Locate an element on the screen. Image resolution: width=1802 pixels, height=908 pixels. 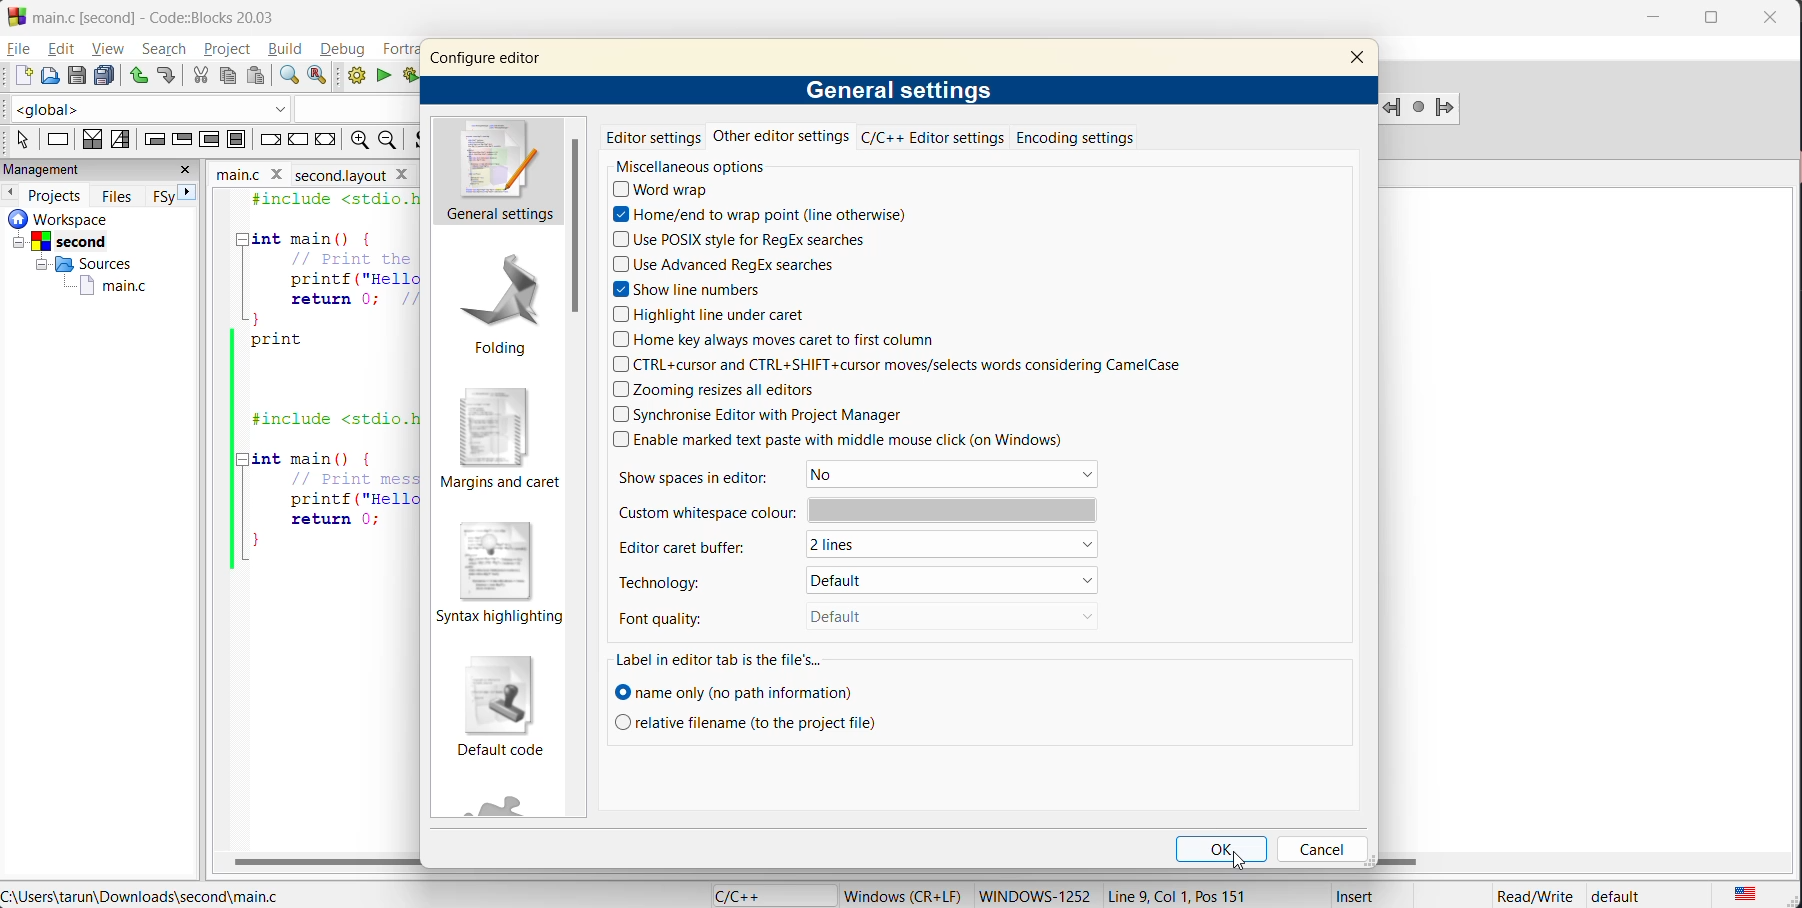
editor caret buffer is located at coordinates (694, 548).